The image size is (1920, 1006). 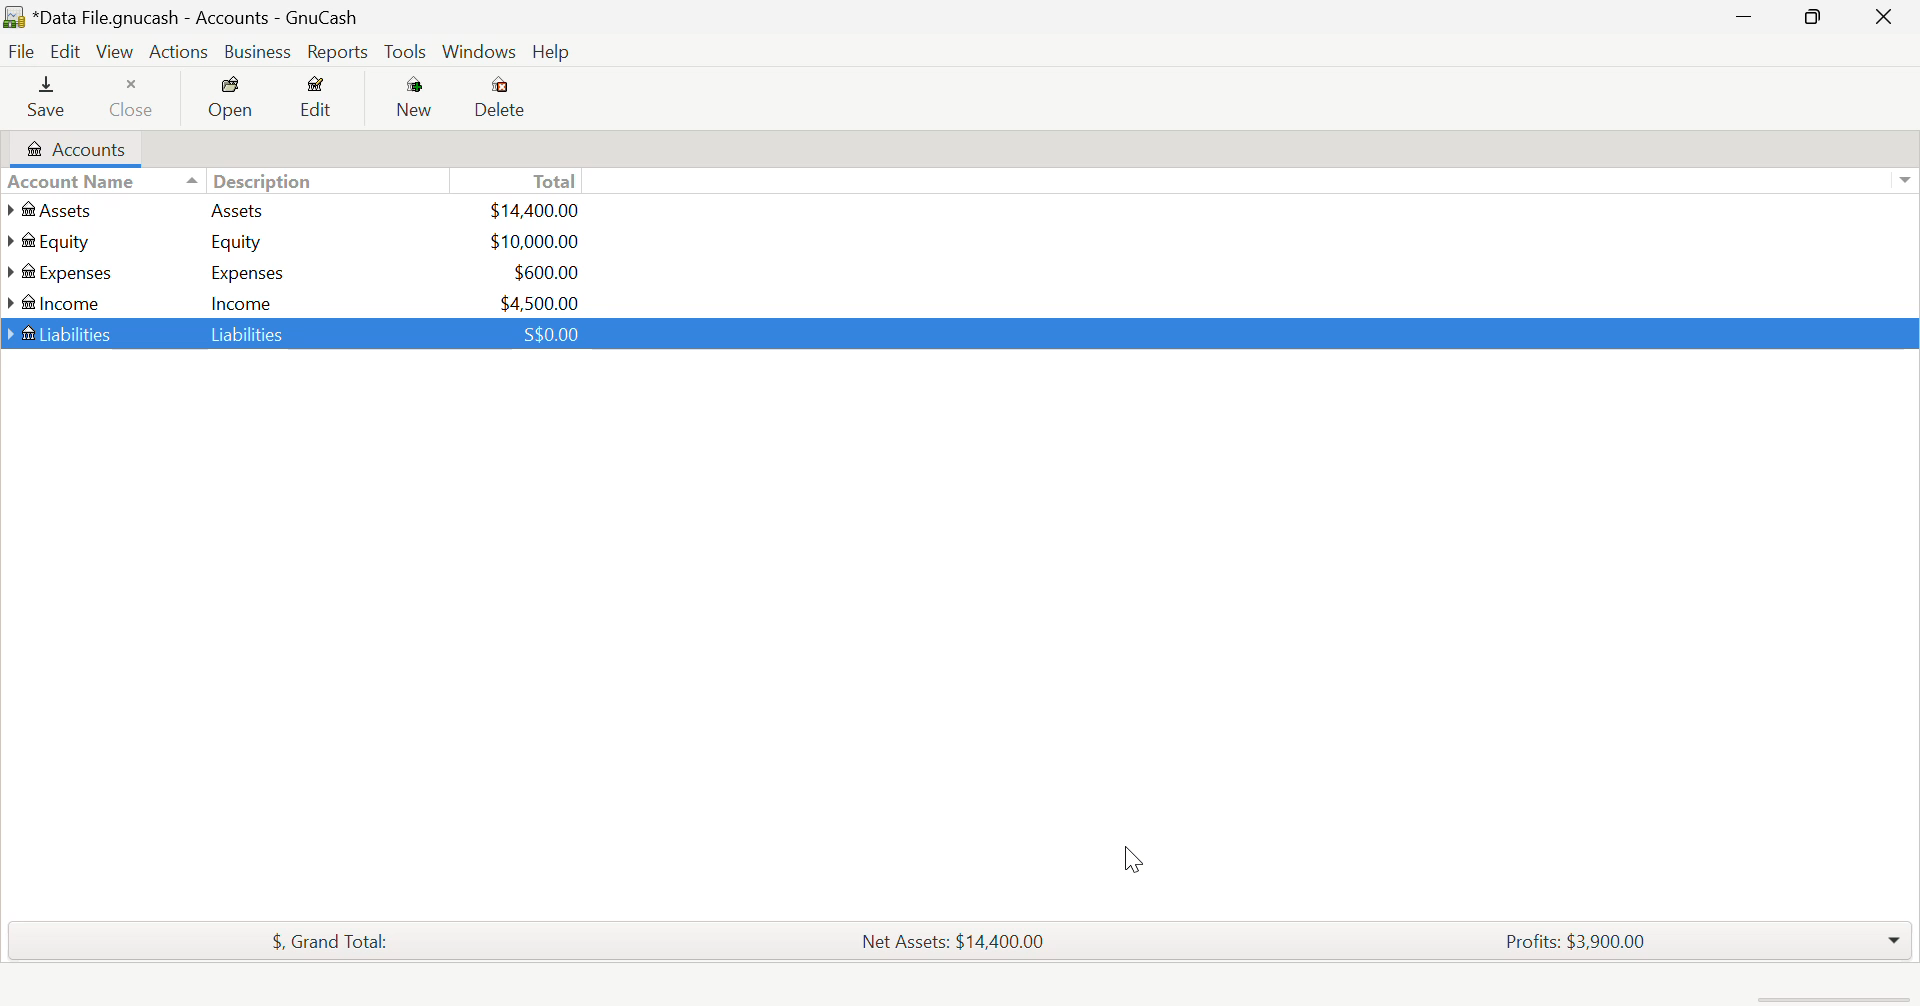 What do you see at coordinates (233, 101) in the screenshot?
I see `Open` at bounding box center [233, 101].